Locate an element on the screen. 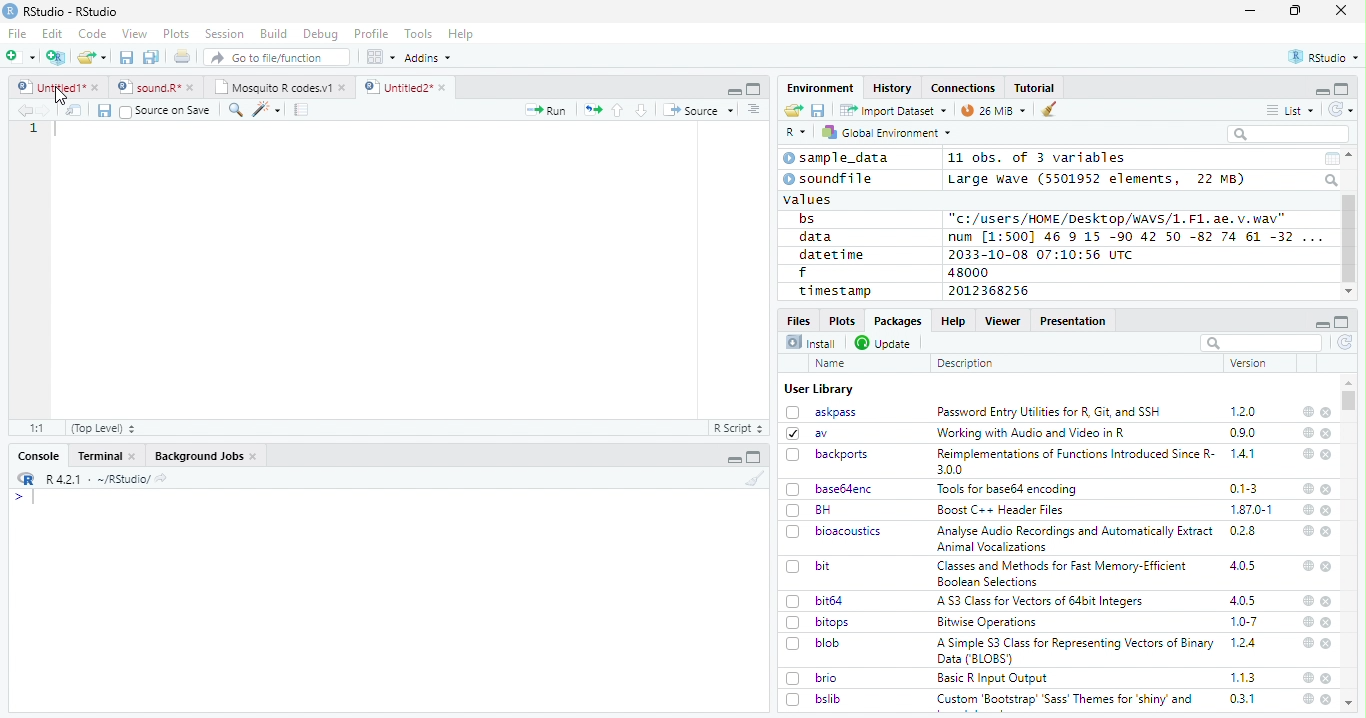  0.1-3 is located at coordinates (1247, 488).